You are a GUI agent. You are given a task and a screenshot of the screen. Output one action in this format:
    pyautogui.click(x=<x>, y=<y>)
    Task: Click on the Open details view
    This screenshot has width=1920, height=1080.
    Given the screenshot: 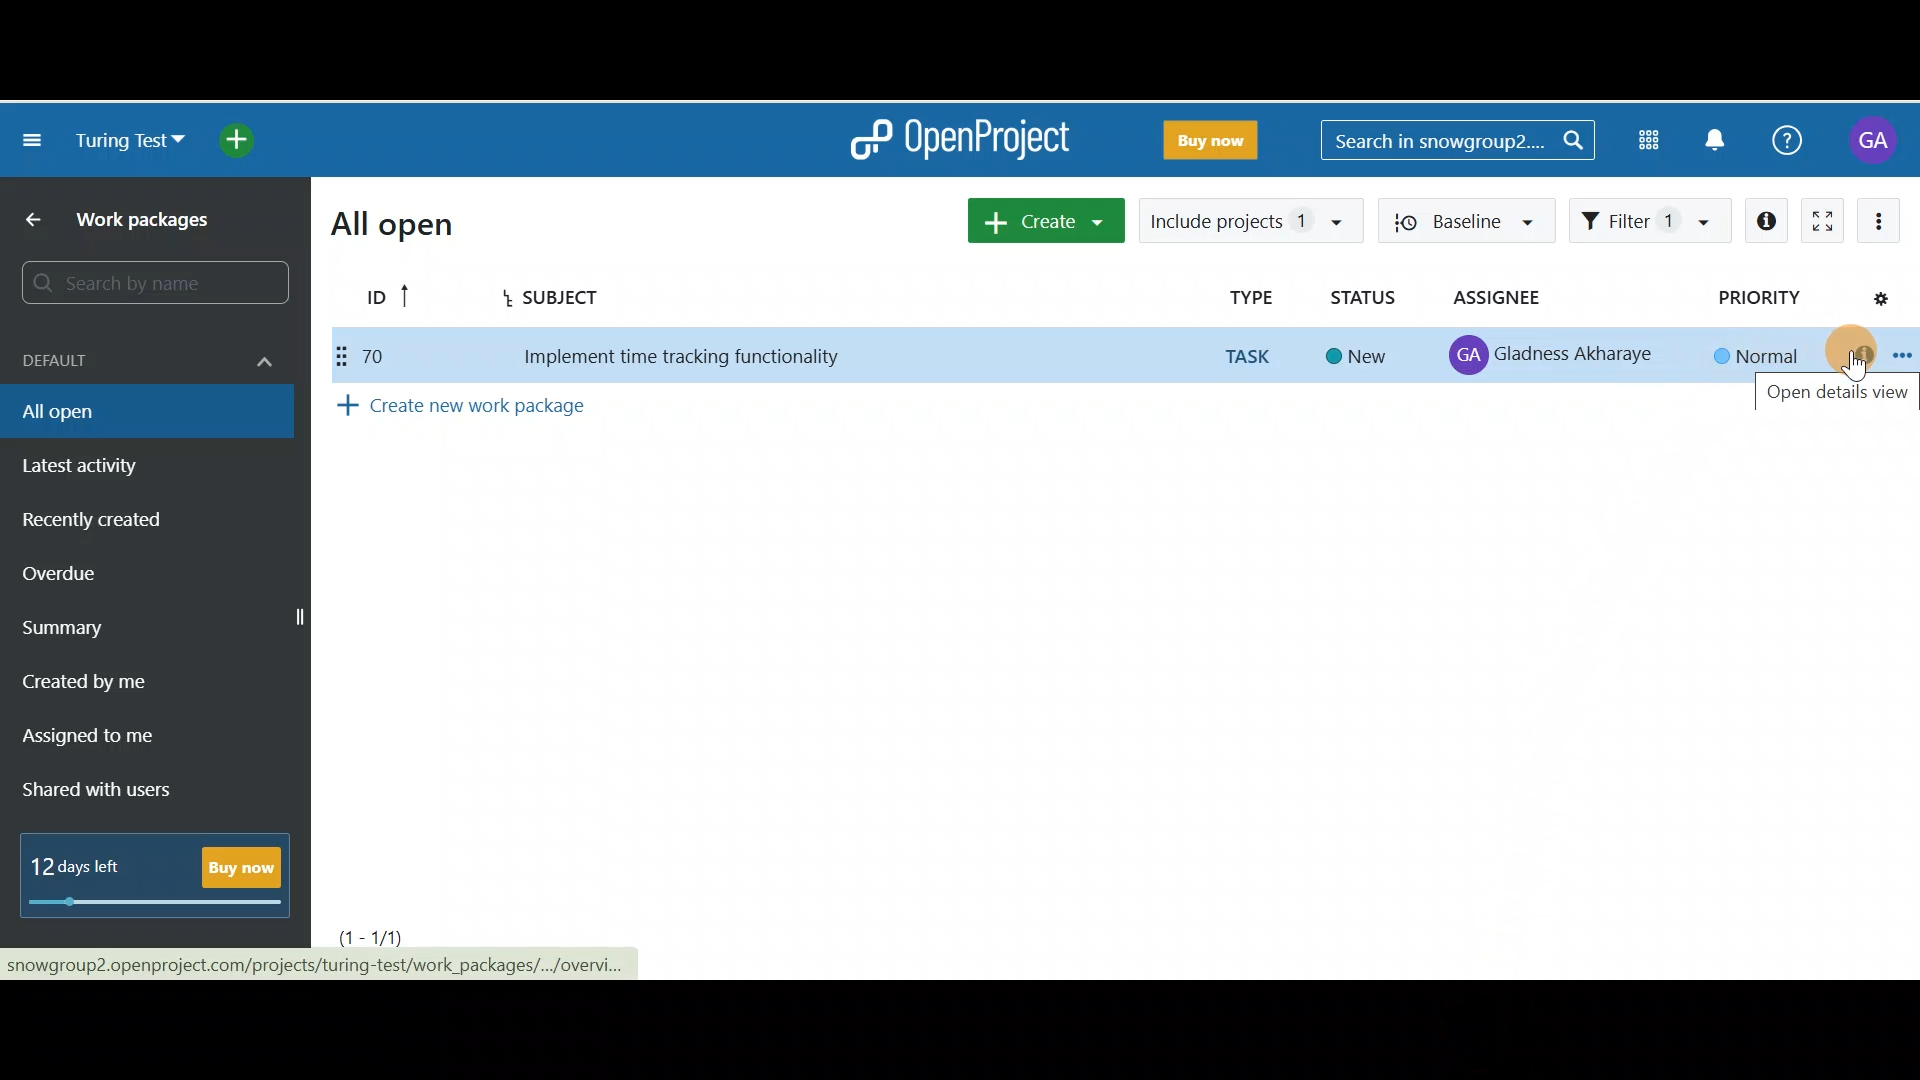 What is the action you would take?
    pyautogui.click(x=1852, y=353)
    